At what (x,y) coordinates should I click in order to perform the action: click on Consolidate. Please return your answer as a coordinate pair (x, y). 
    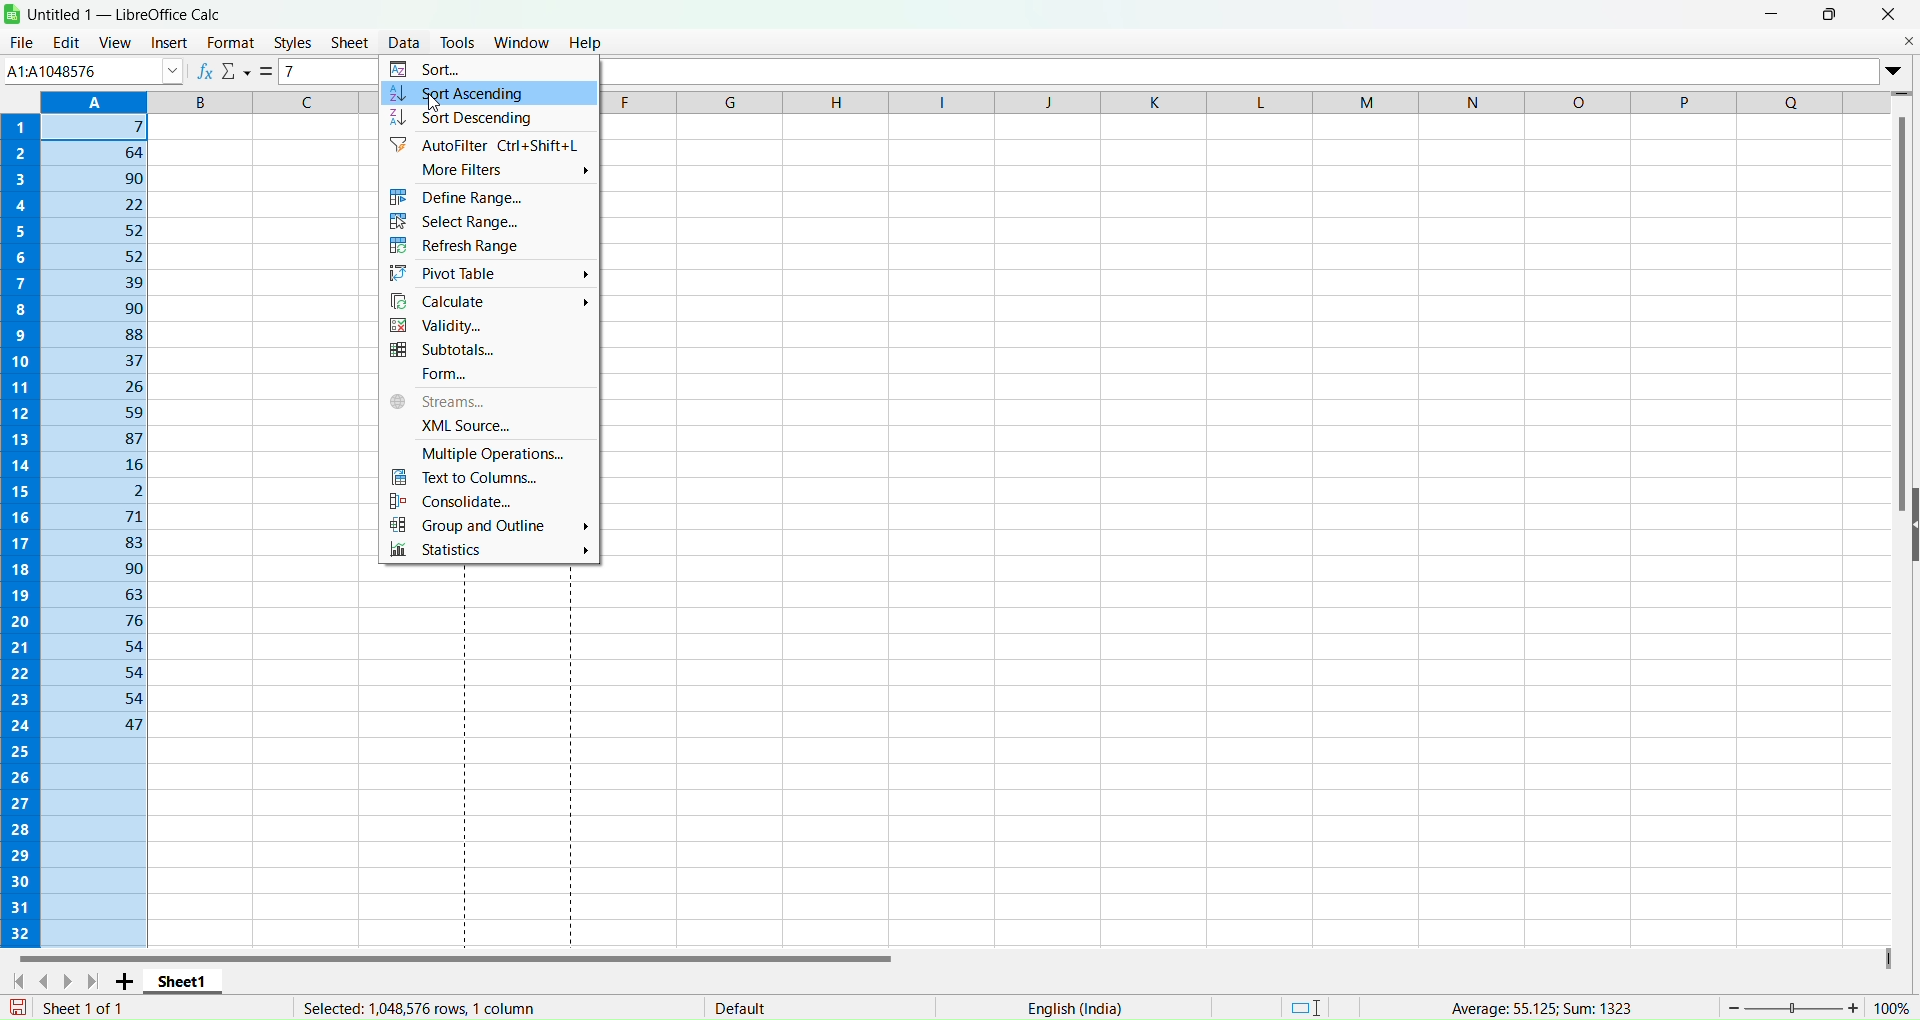
    Looking at the image, I should click on (484, 502).